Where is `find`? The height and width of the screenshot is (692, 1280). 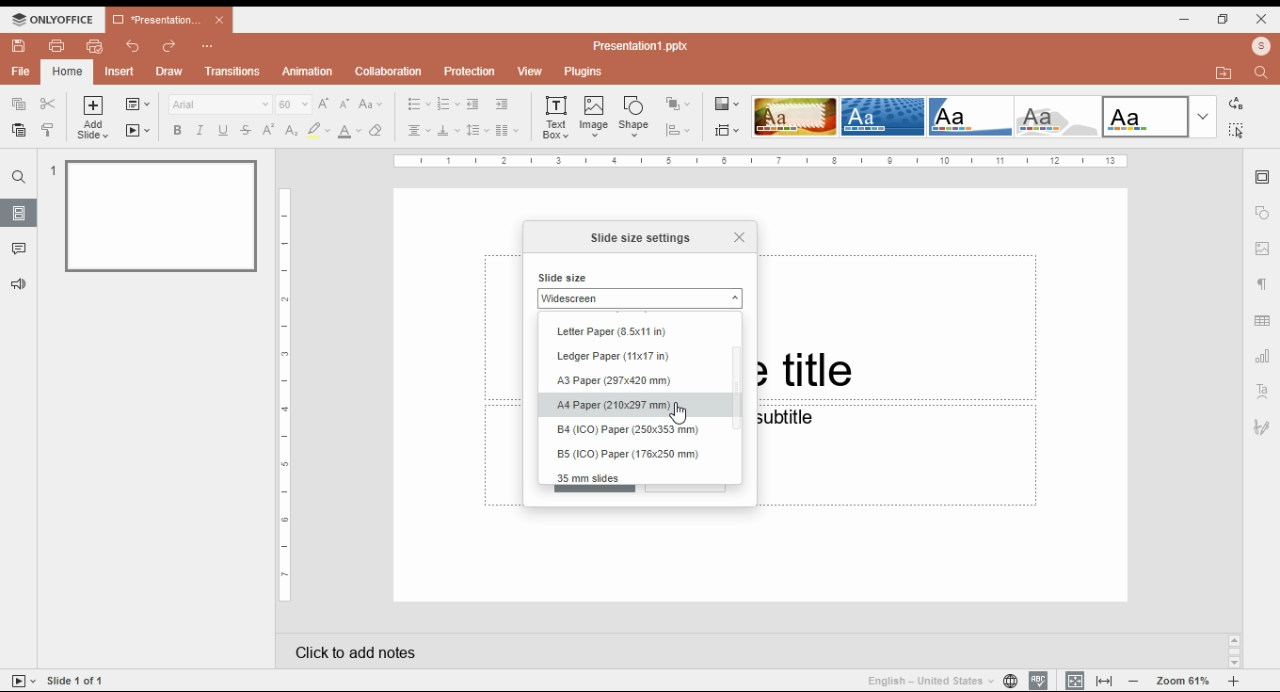
find is located at coordinates (1235, 130).